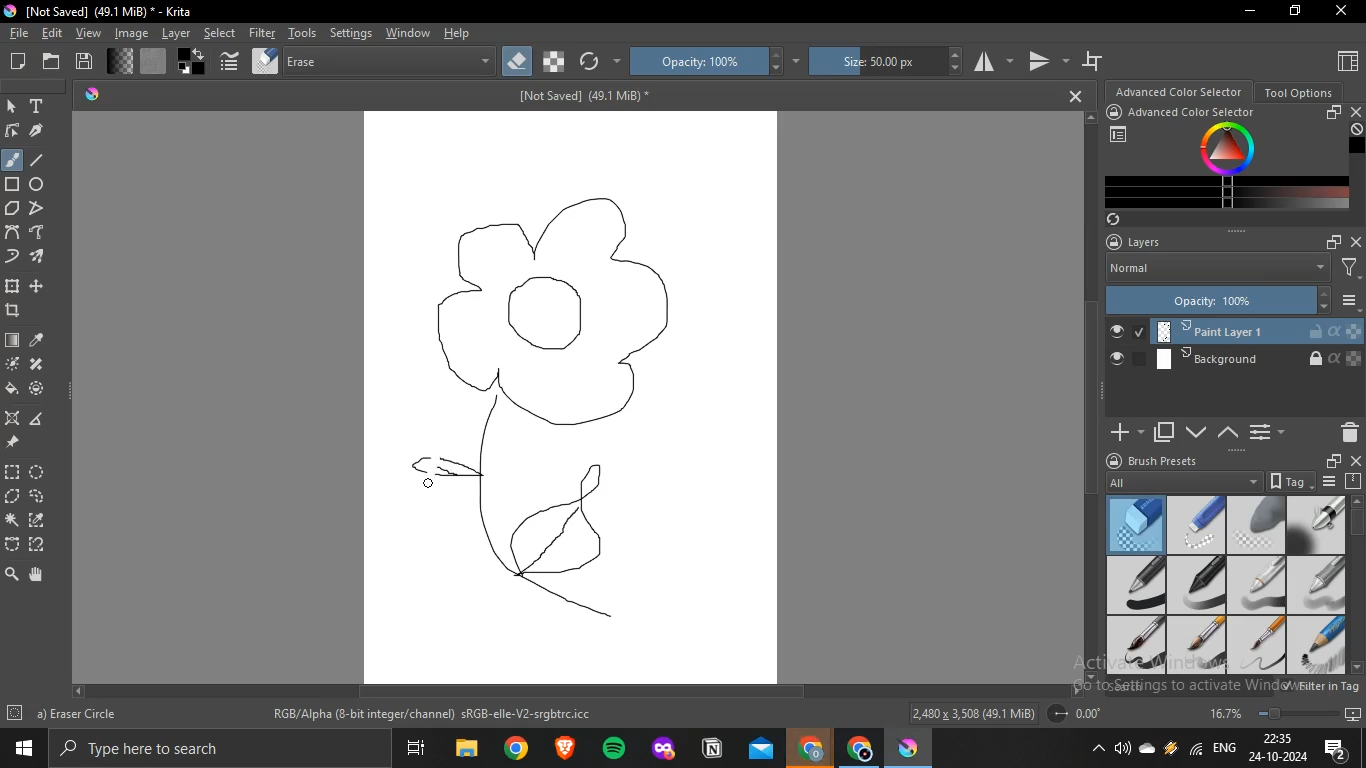 The image size is (1366, 768). What do you see at coordinates (39, 231) in the screenshot?
I see `freehand path tool` at bounding box center [39, 231].